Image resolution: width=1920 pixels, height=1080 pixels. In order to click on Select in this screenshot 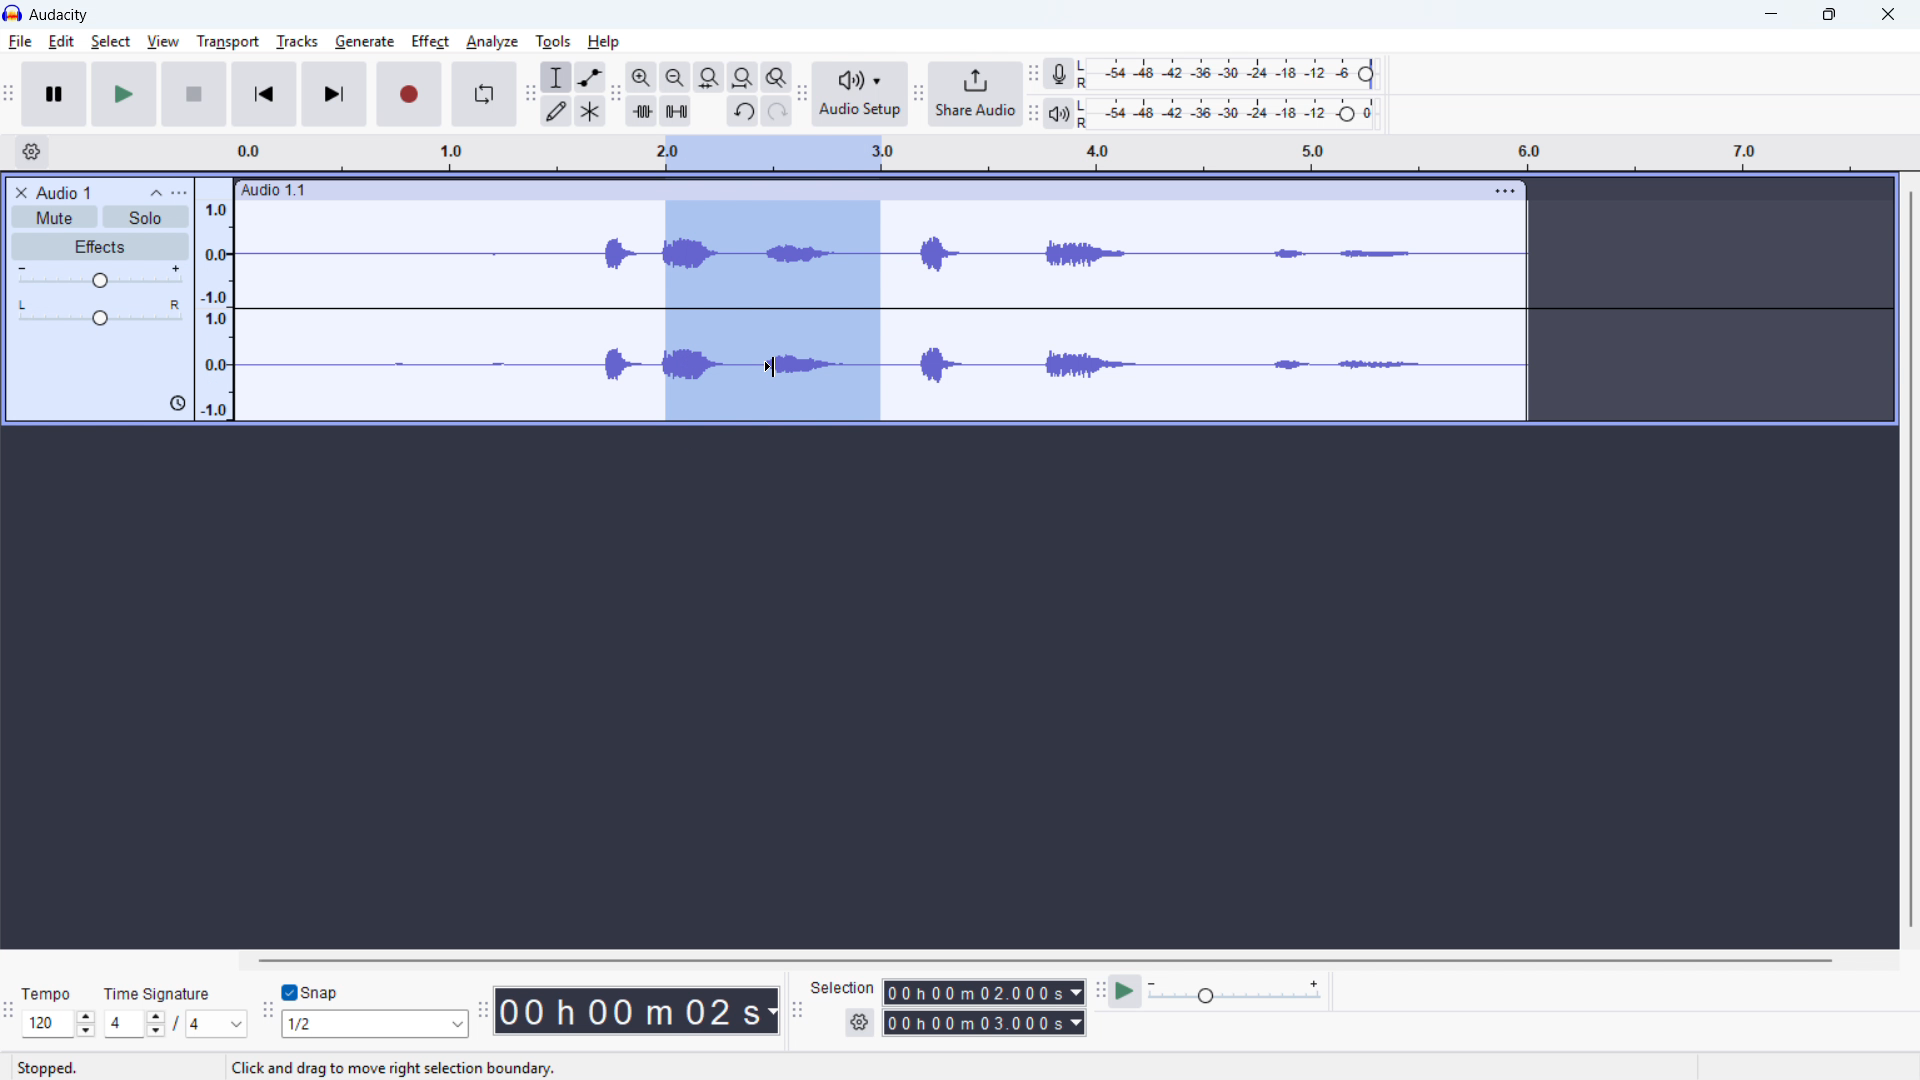, I will do `click(110, 42)`.